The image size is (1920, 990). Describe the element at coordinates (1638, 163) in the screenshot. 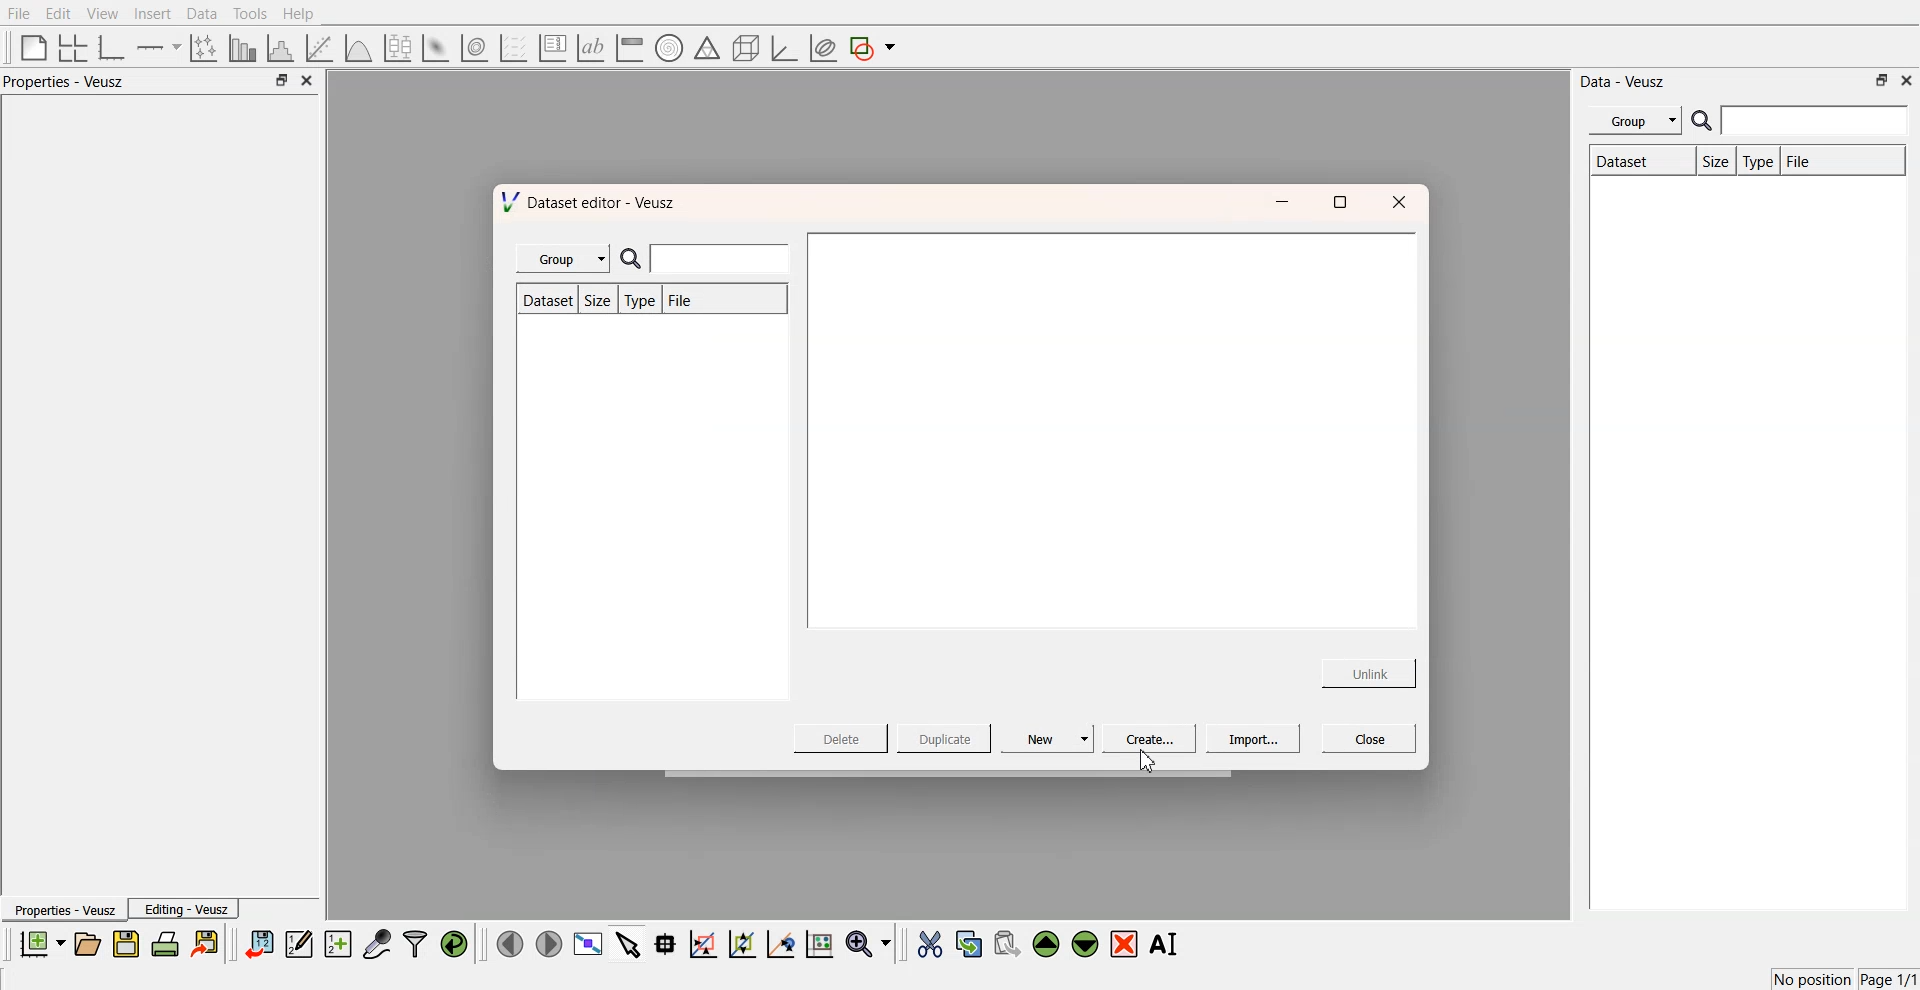

I see `Dataset` at that location.